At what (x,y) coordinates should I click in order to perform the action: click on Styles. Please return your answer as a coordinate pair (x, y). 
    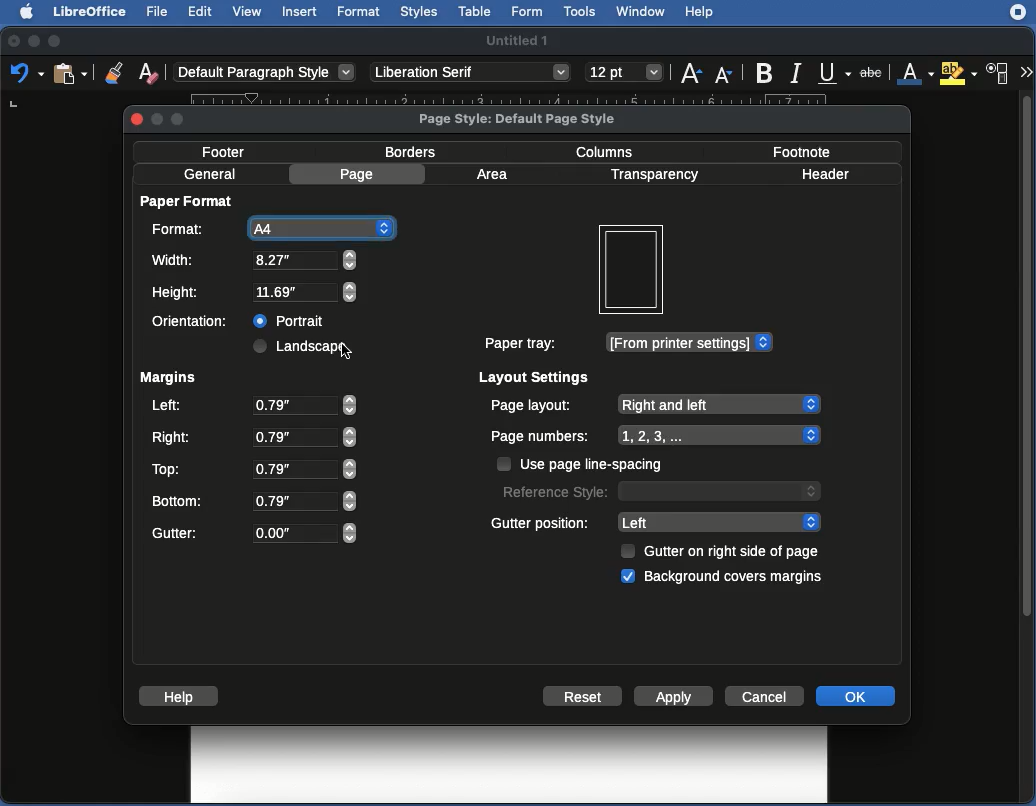
    Looking at the image, I should click on (420, 12).